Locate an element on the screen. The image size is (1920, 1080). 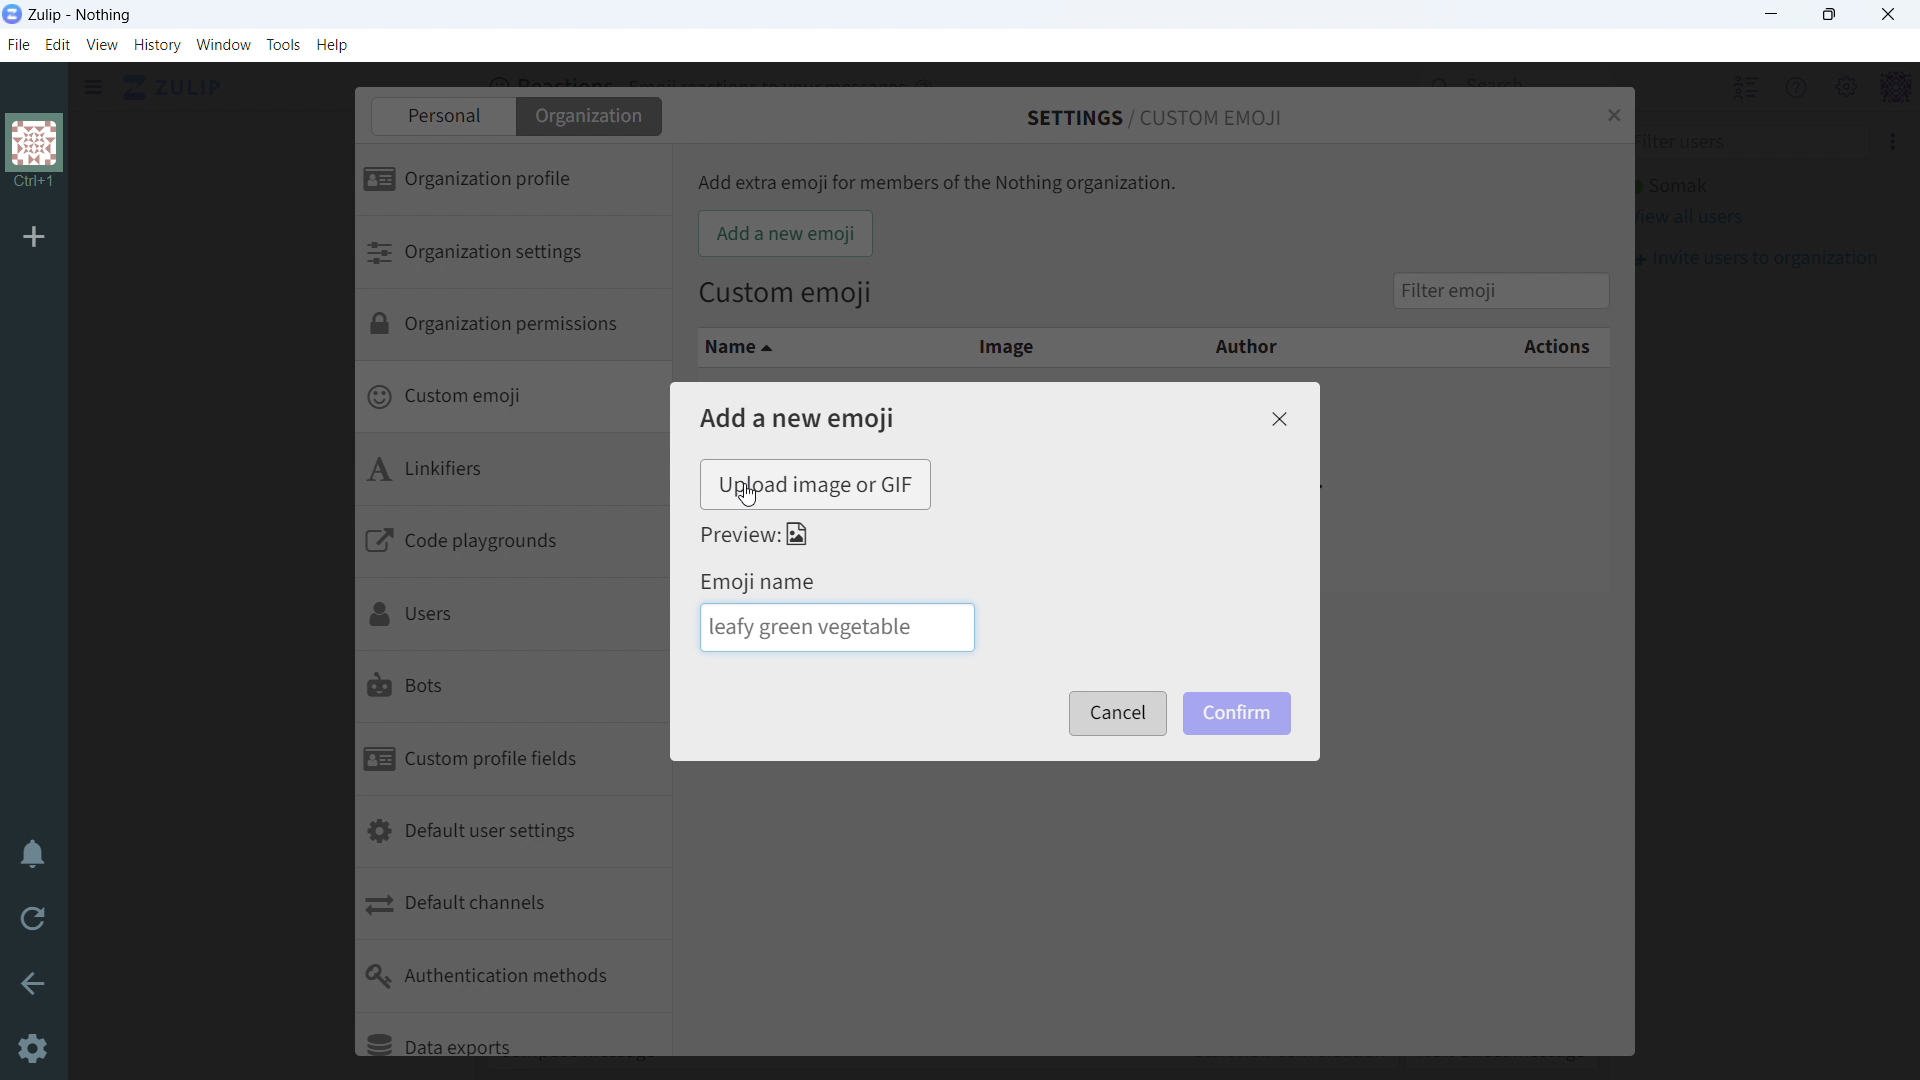
open sidebar menu is located at coordinates (93, 87).